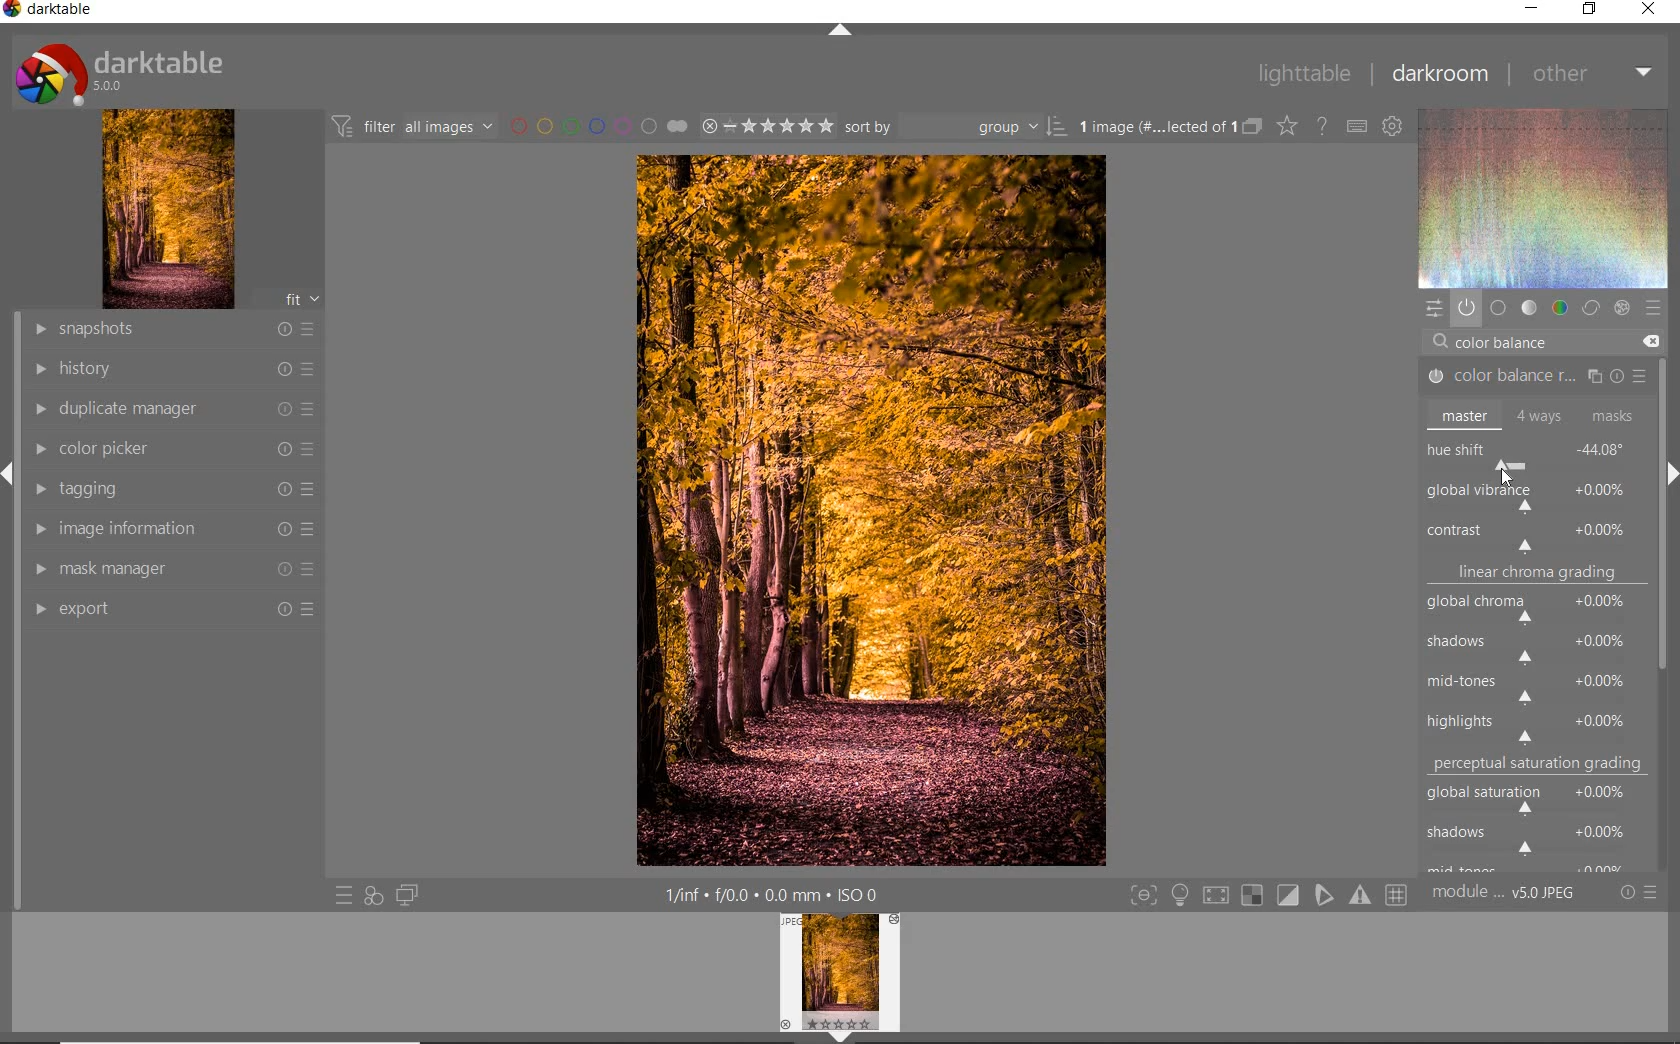 The image size is (1680, 1044). I want to click on linear chroma grading, so click(1536, 576).